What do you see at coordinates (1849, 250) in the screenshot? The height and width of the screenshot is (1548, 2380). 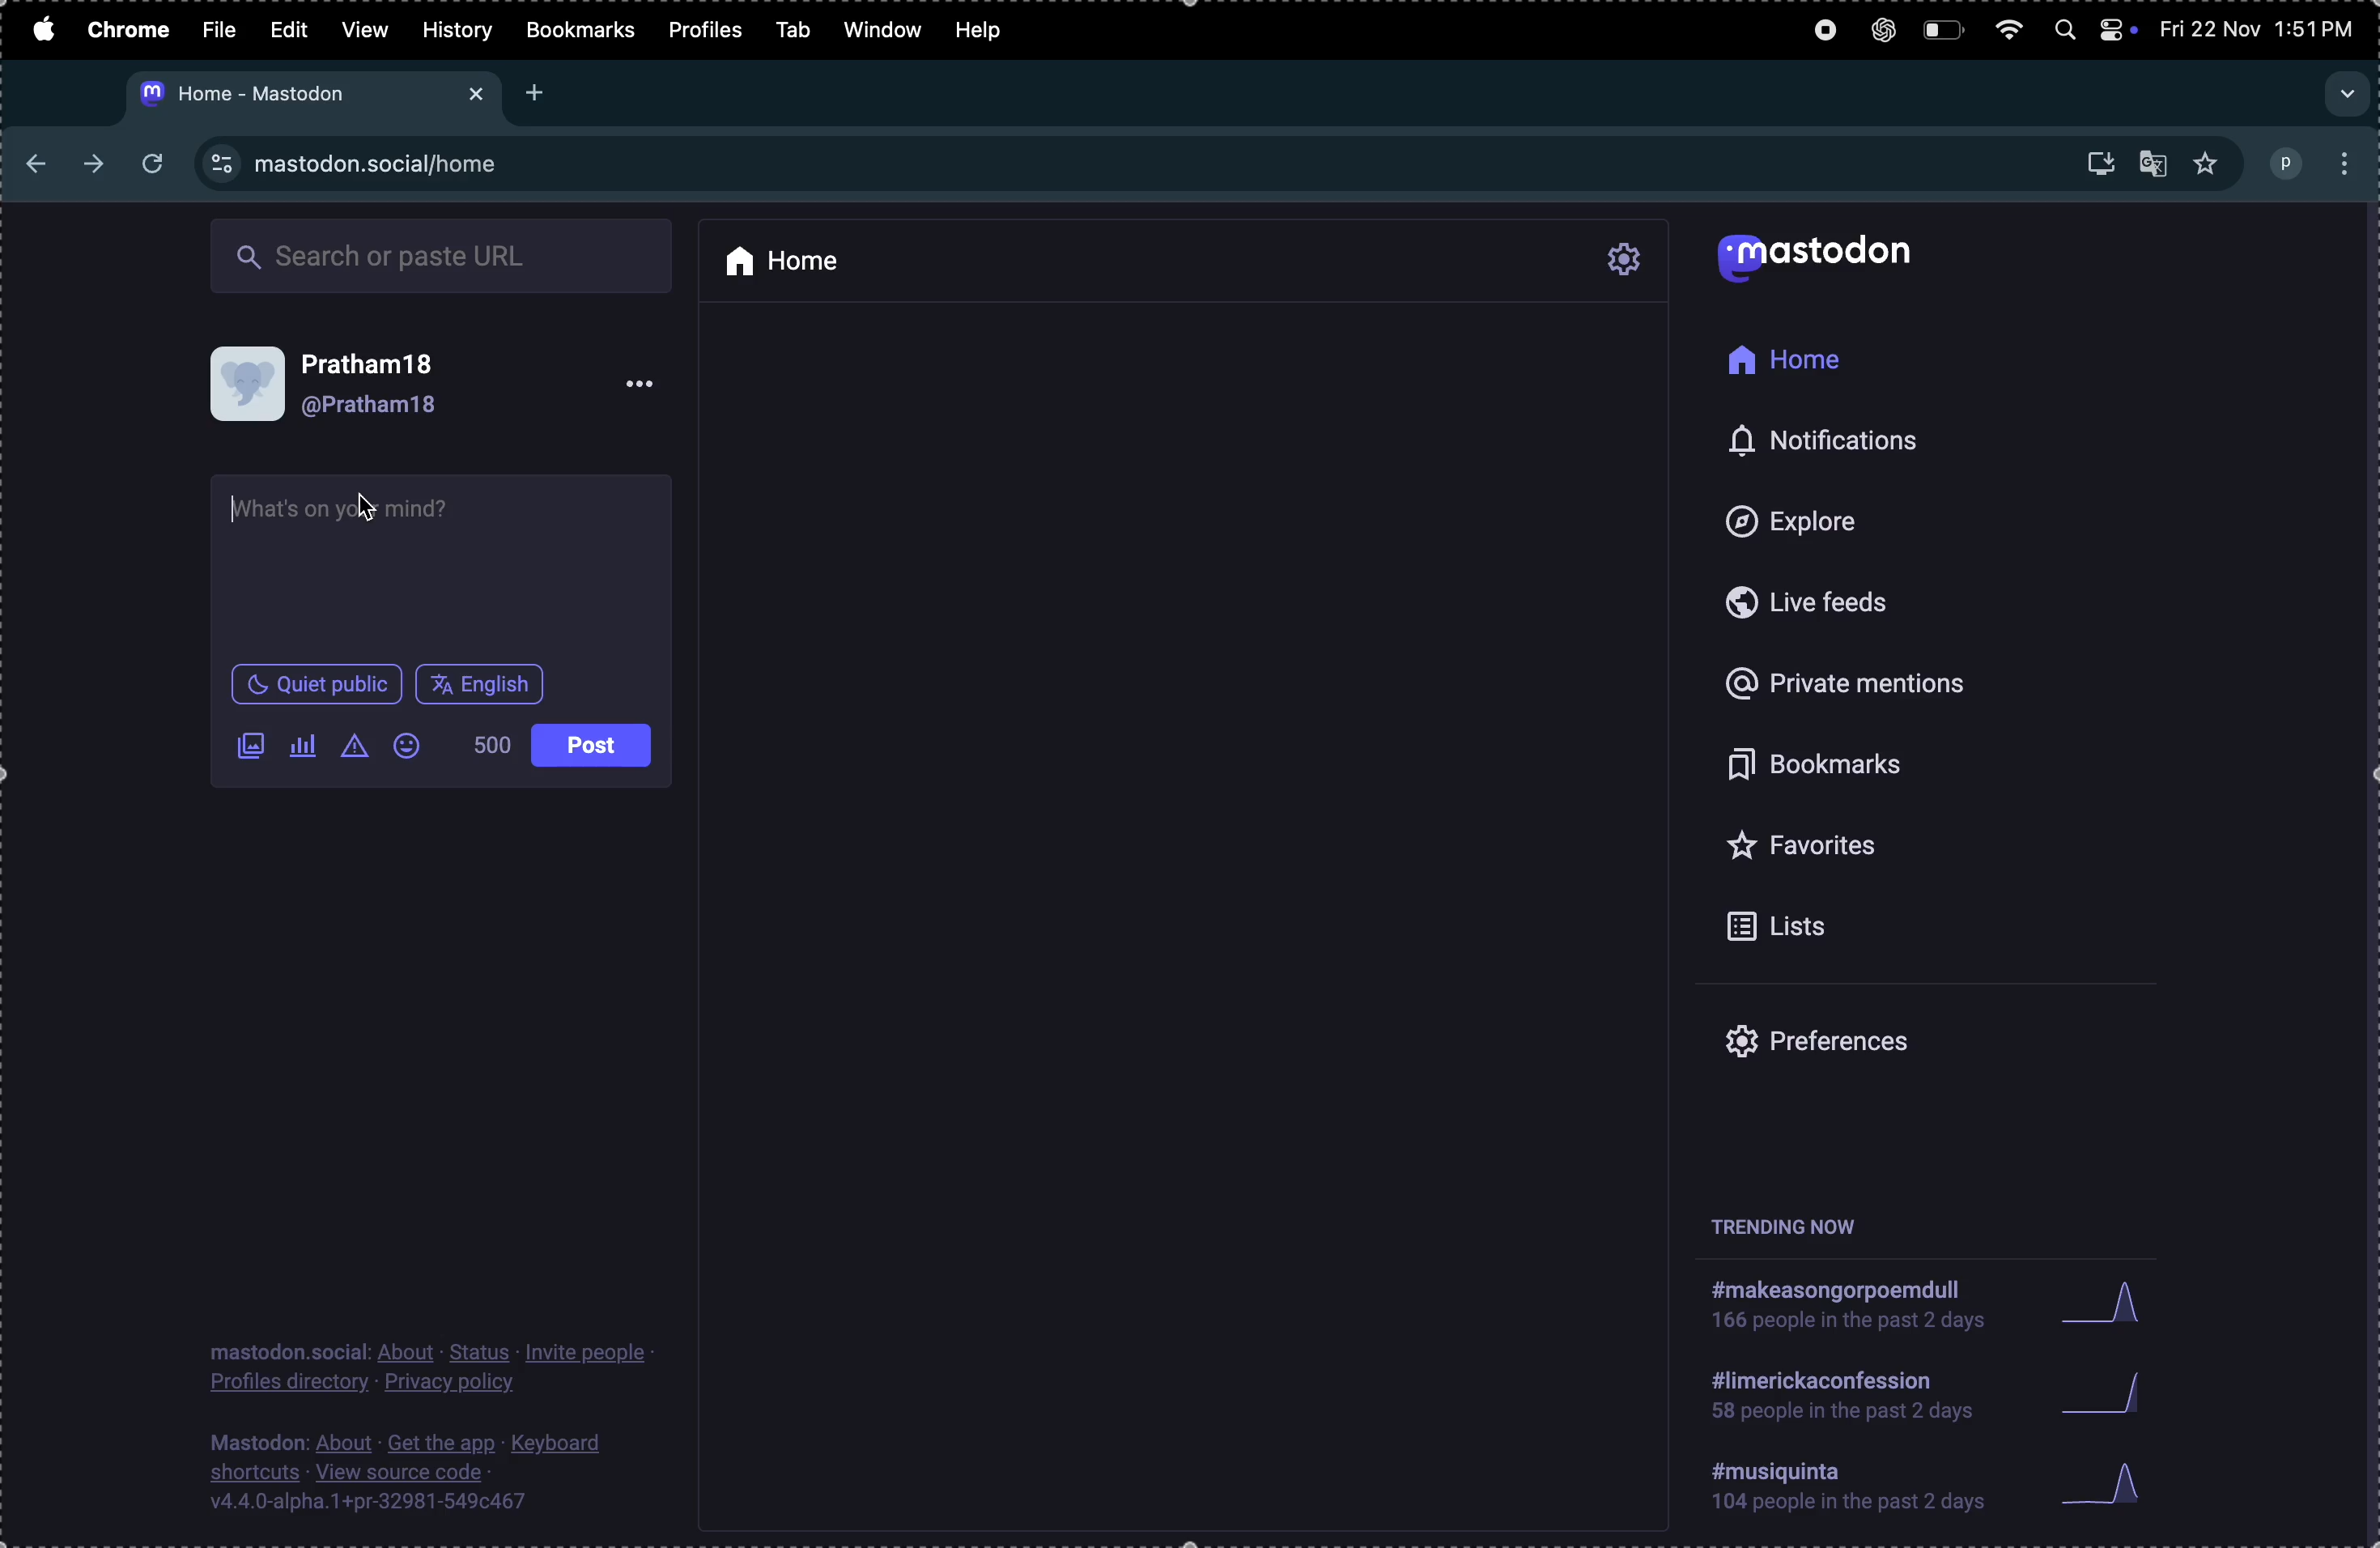 I see `mastodon logo` at bounding box center [1849, 250].